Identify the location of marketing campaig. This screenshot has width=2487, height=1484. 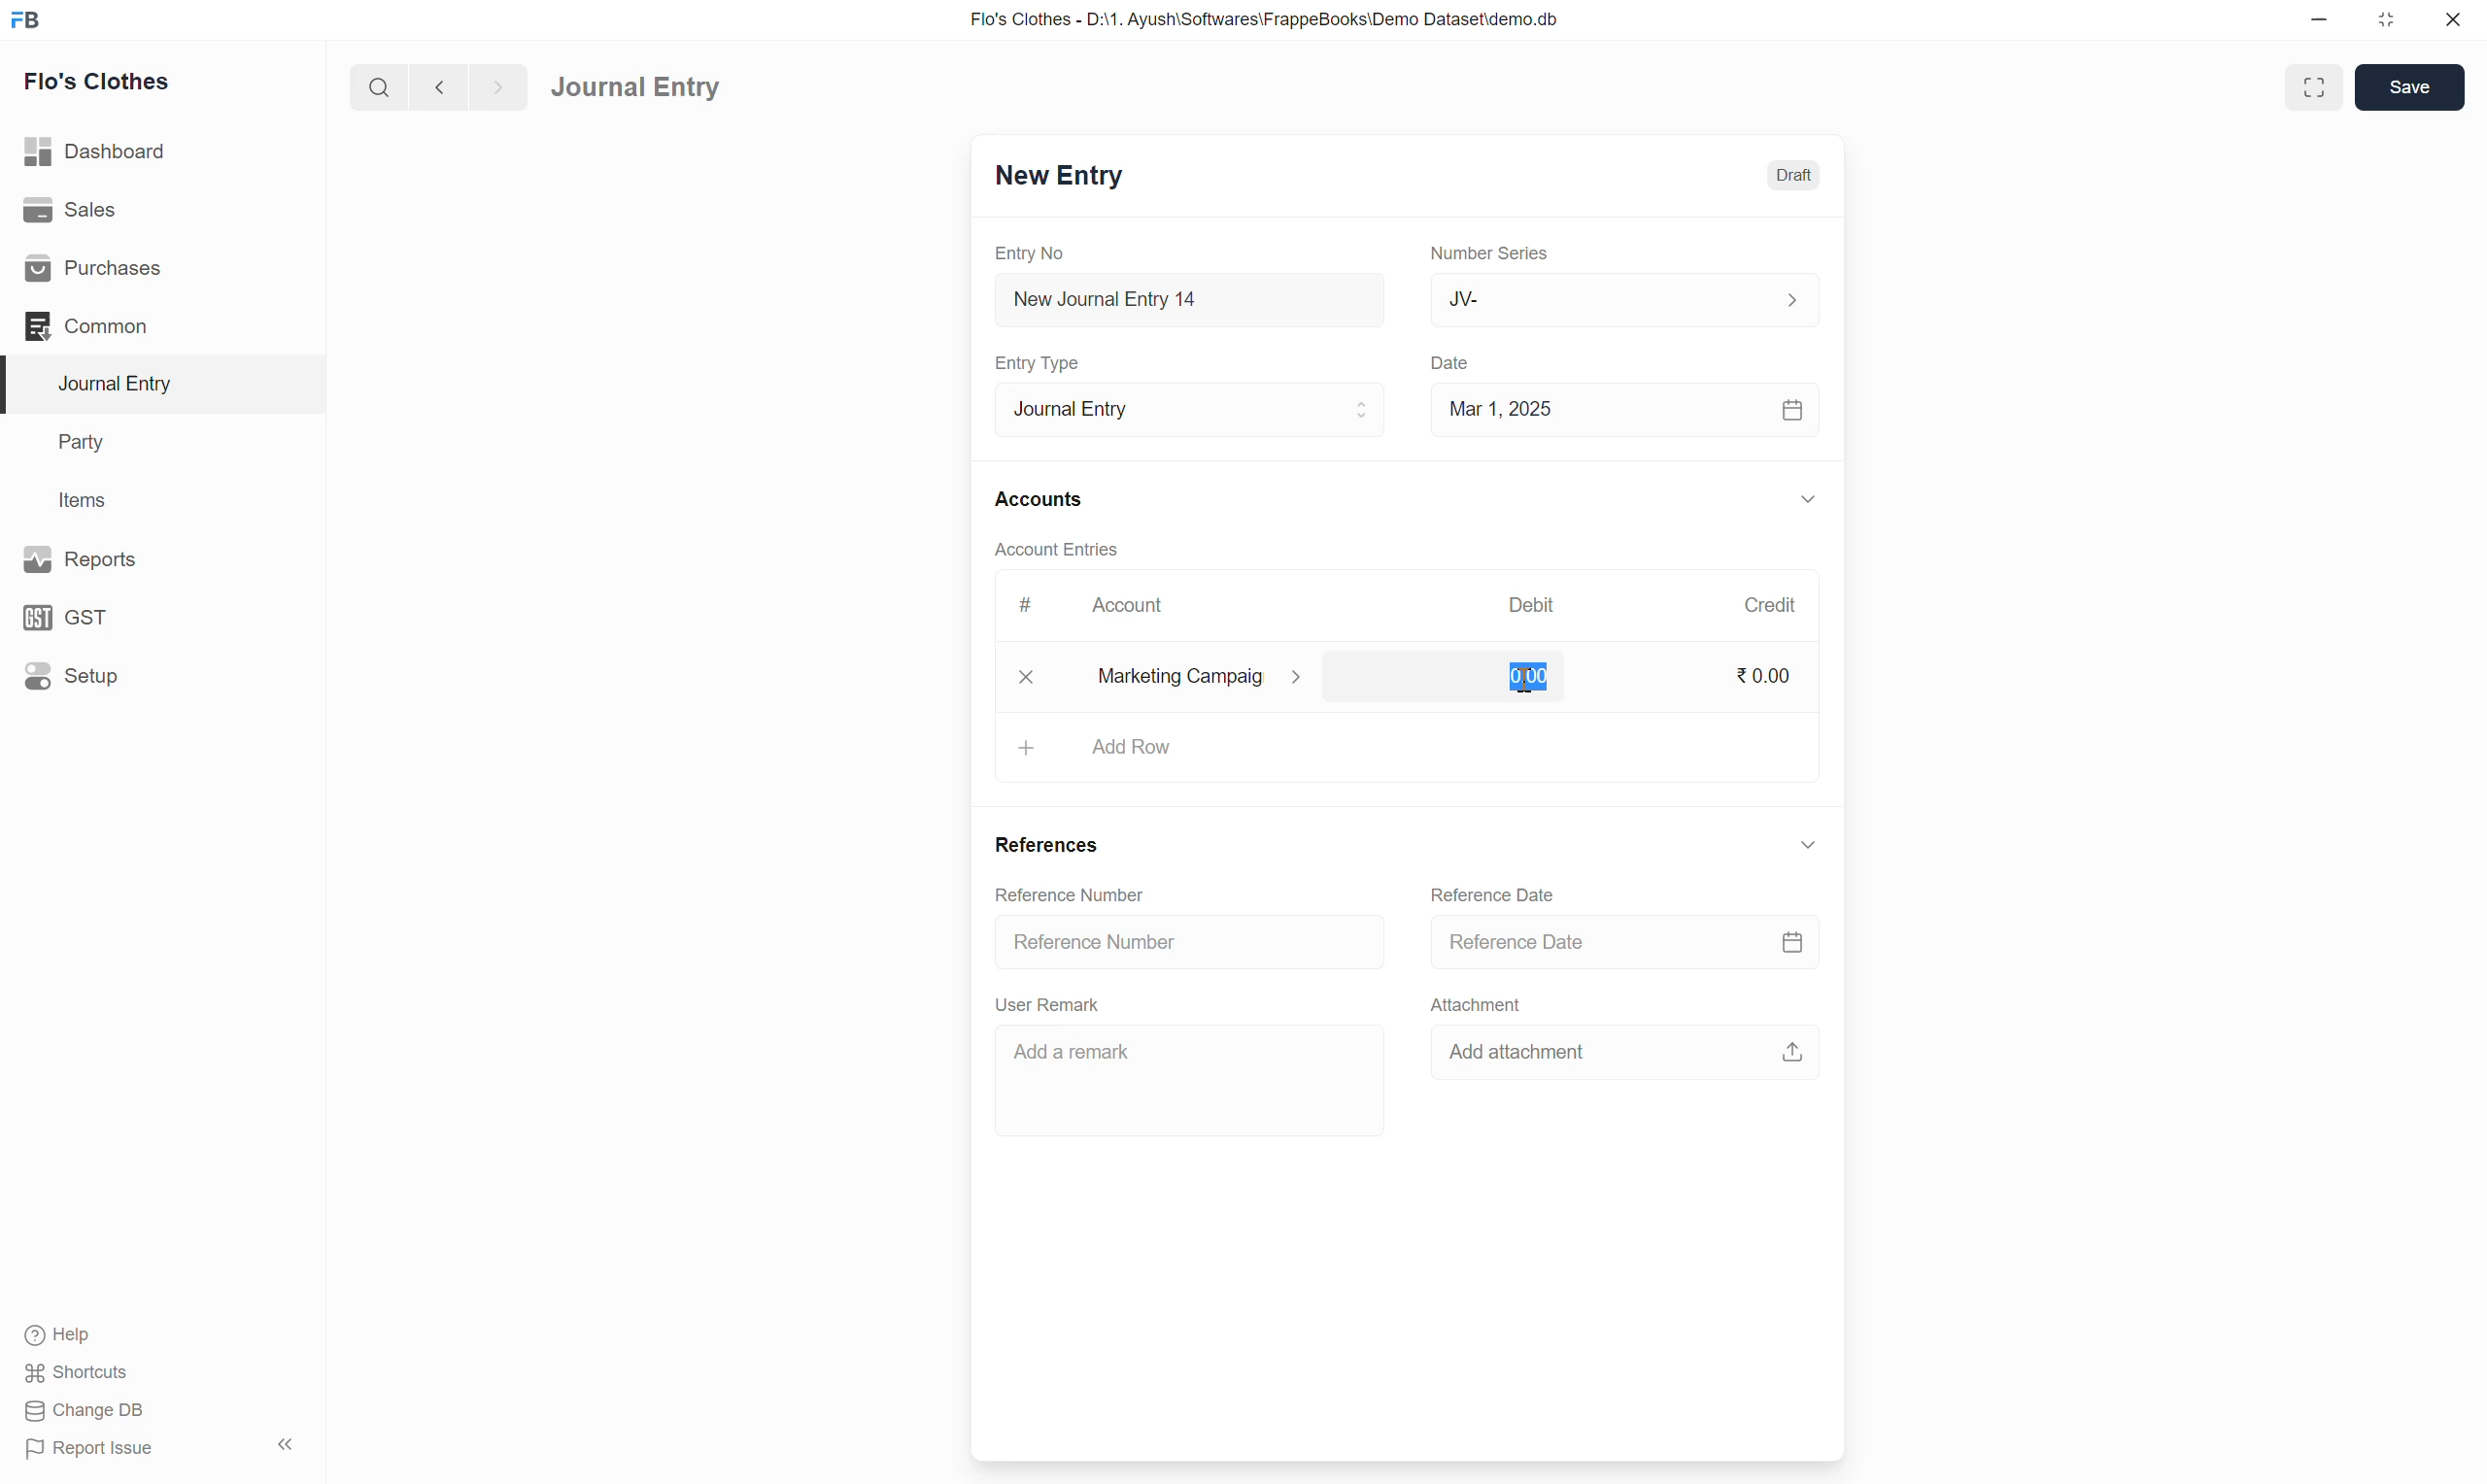
(1215, 677).